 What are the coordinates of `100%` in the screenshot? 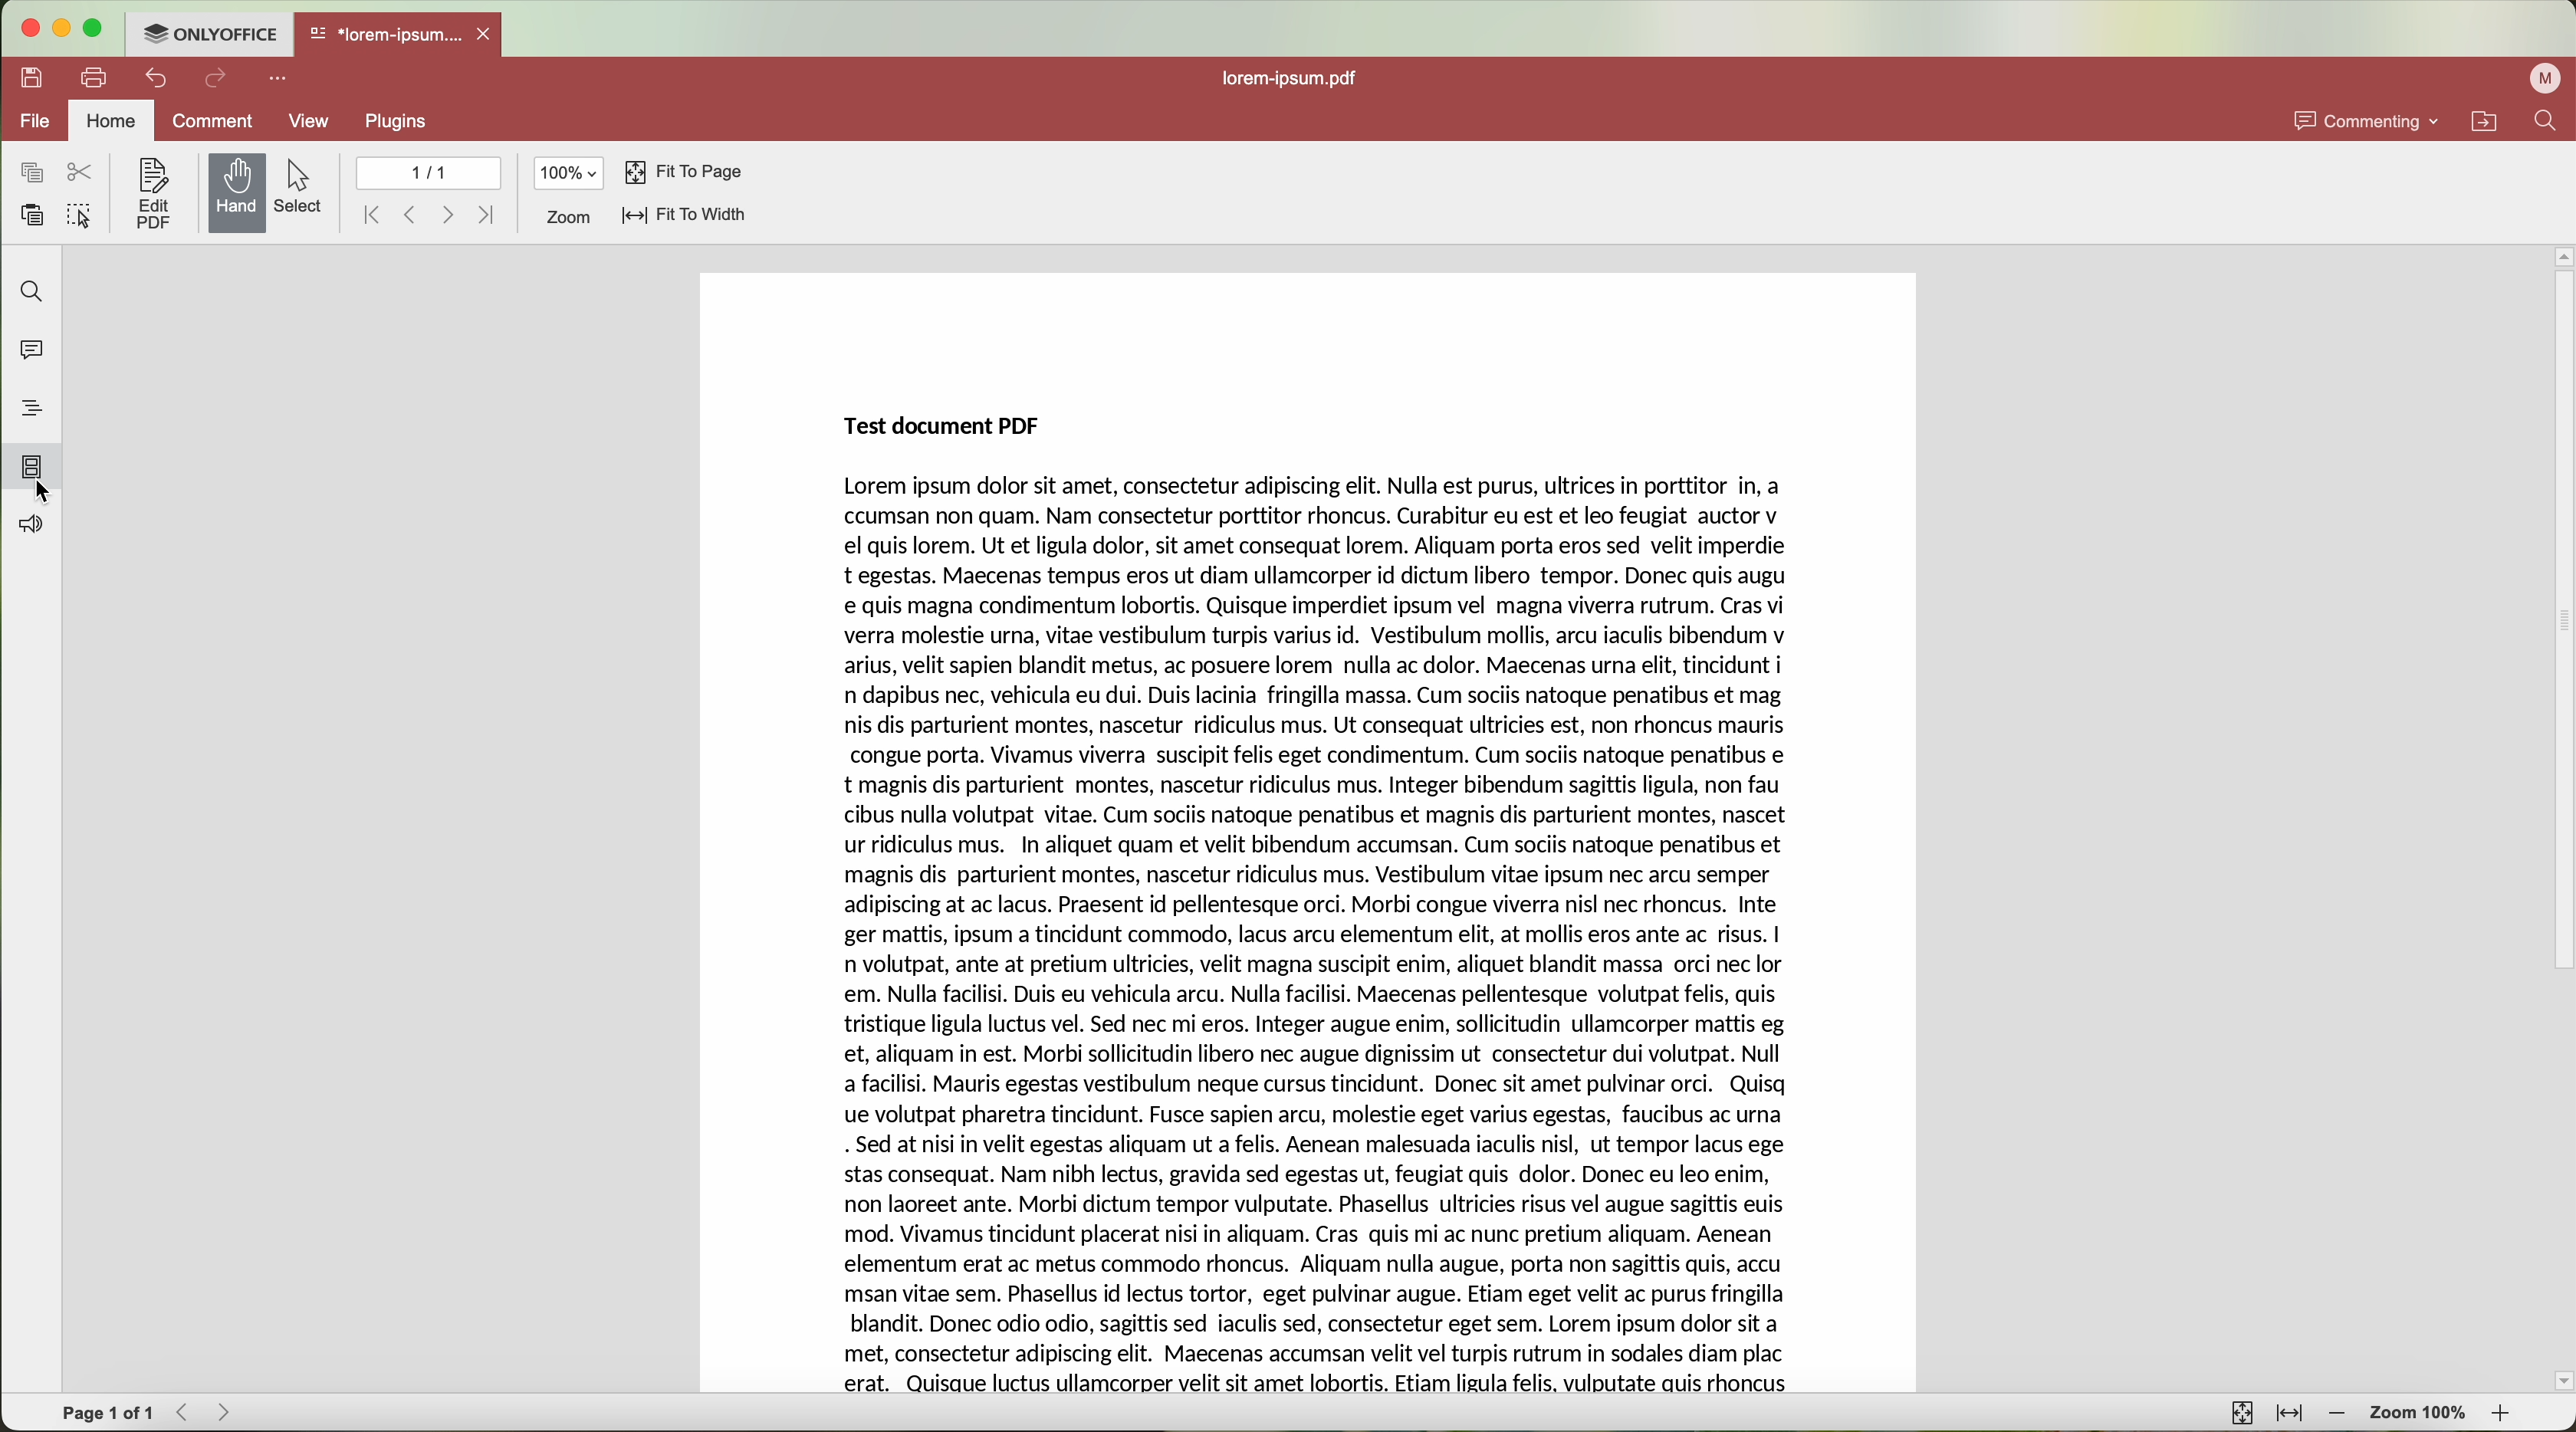 It's located at (571, 173).